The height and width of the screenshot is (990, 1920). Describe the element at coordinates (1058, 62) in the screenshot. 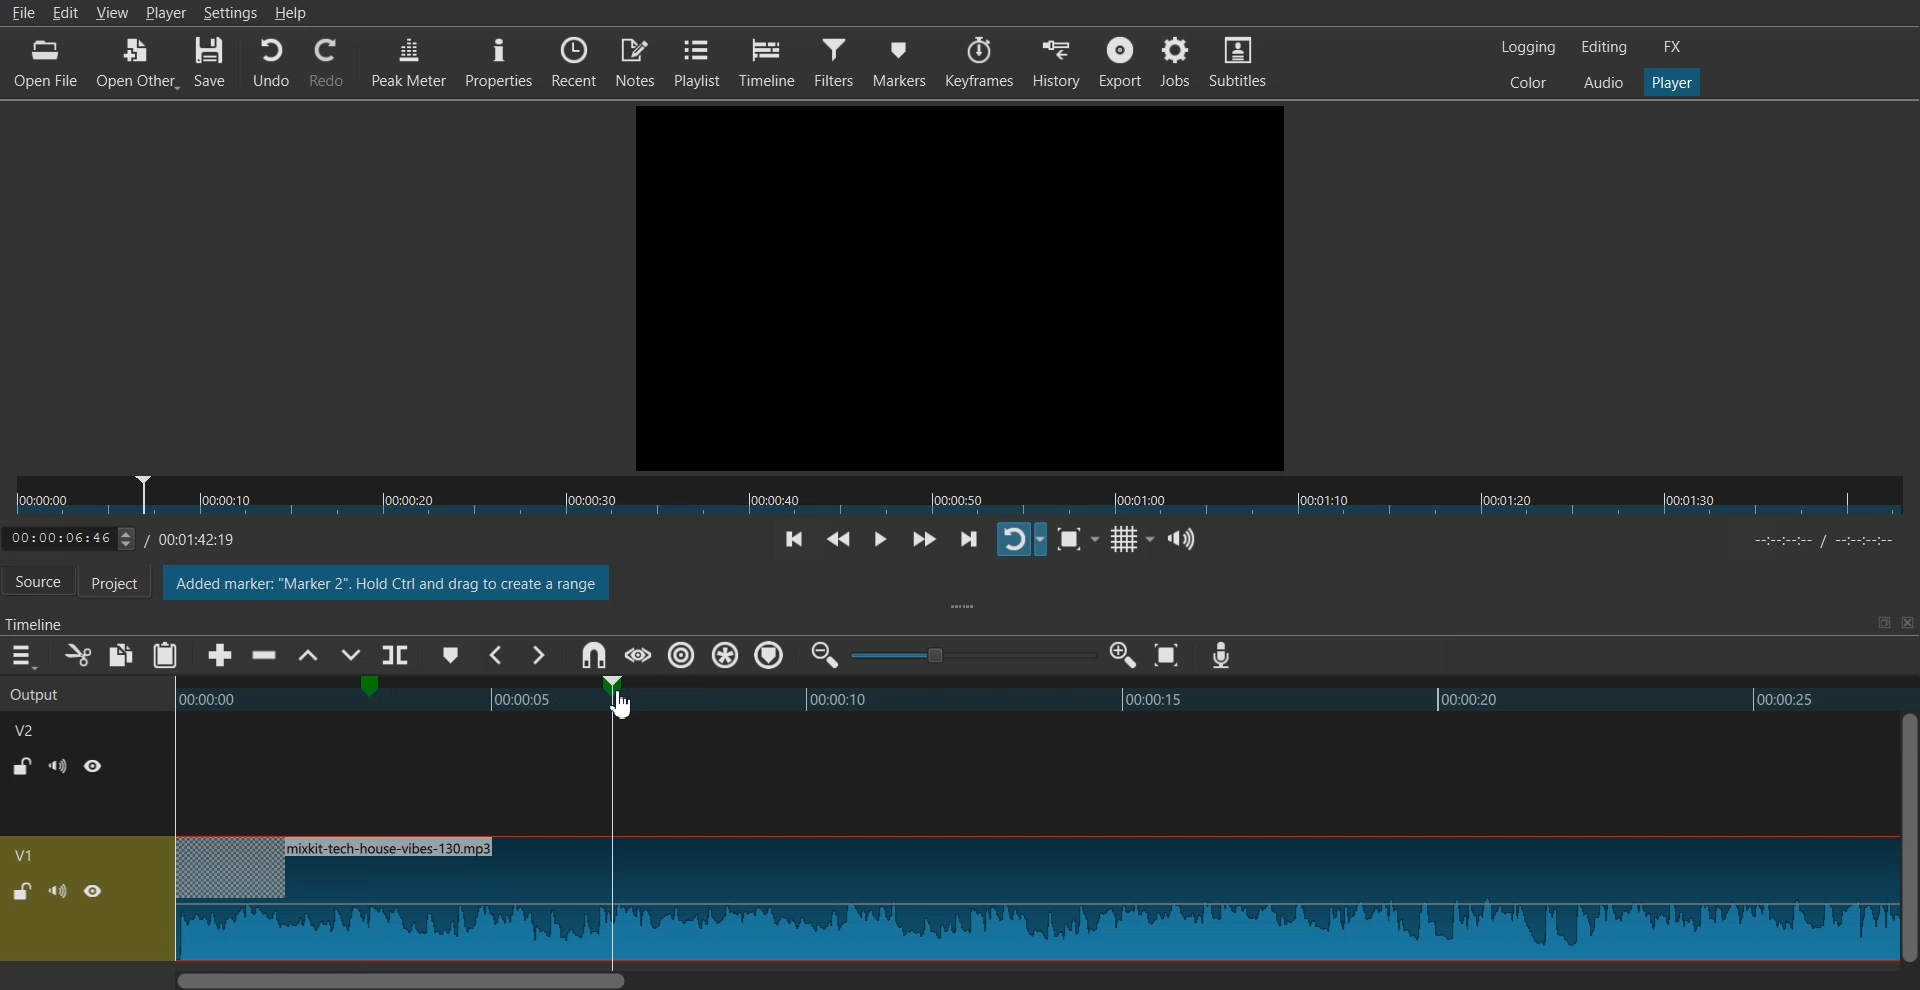

I see `History` at that location.